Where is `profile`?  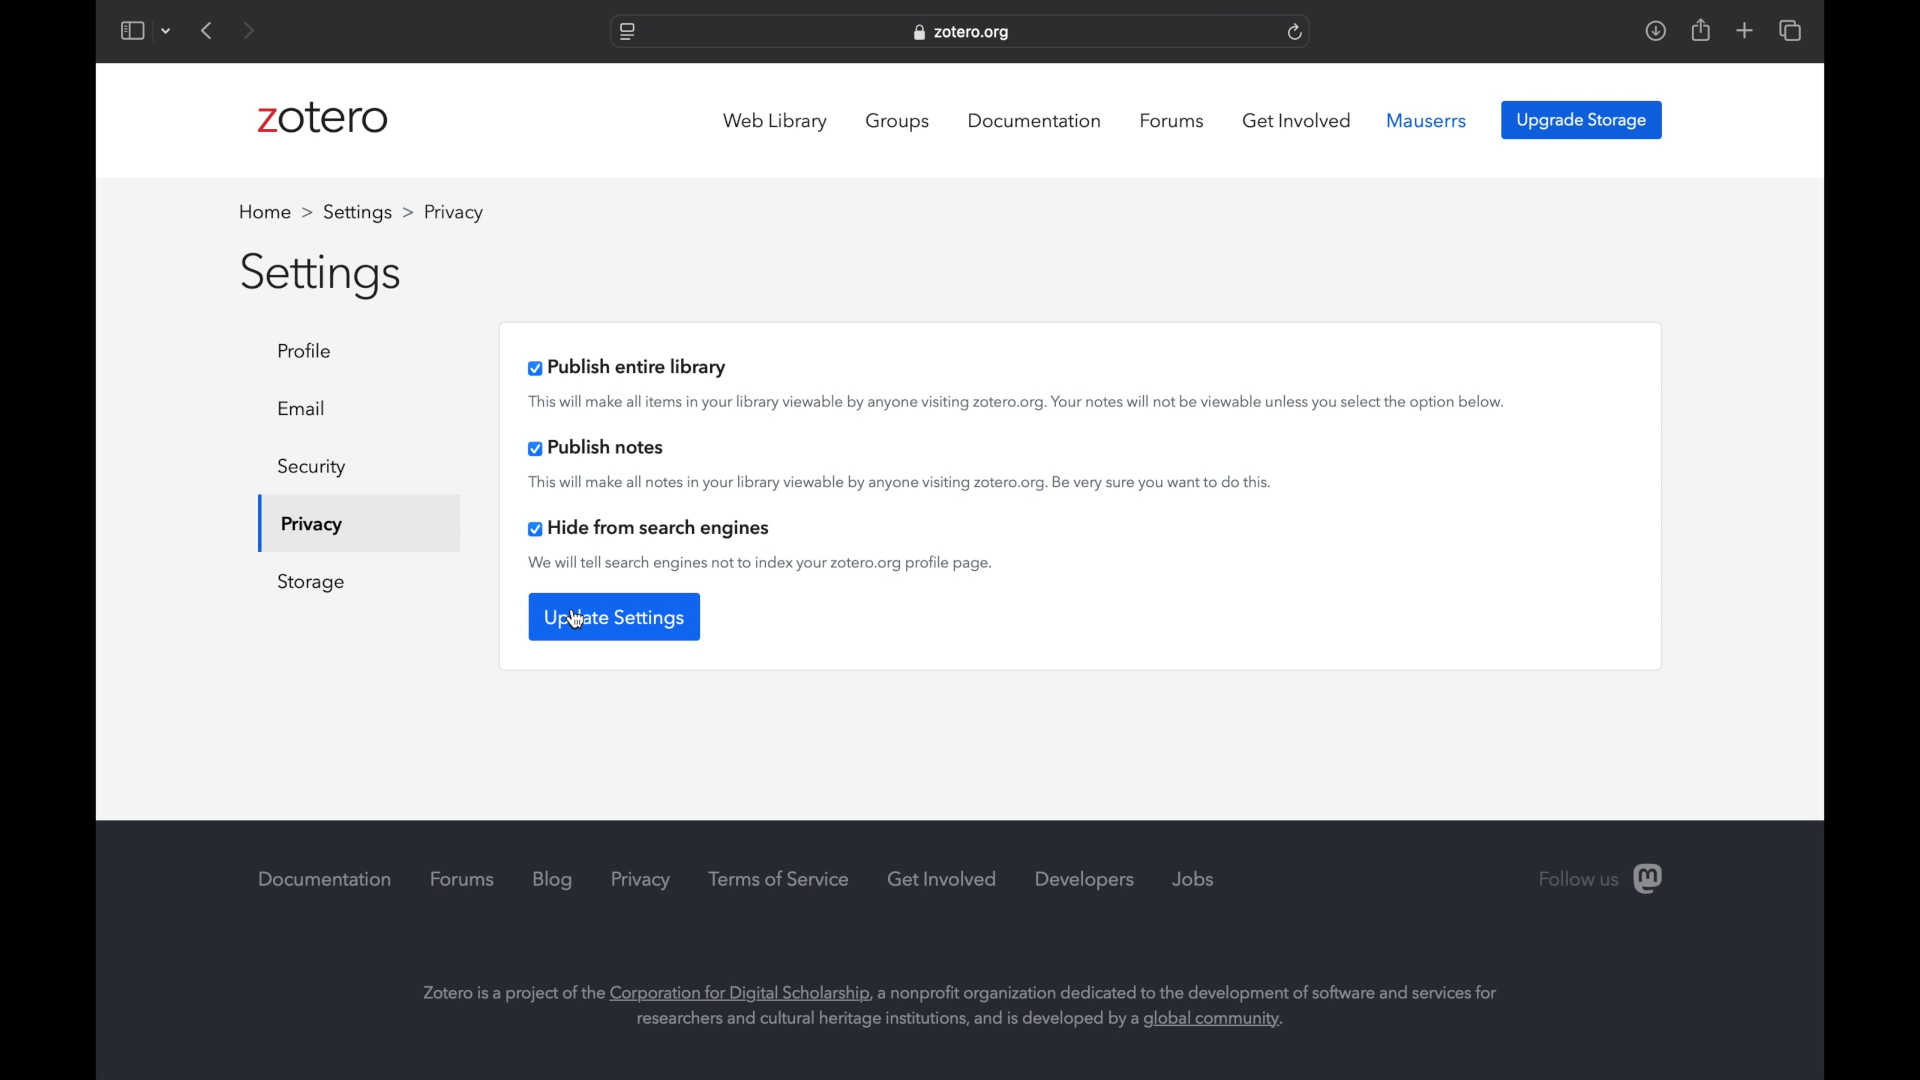 profile is located at coordinates (311, 350).